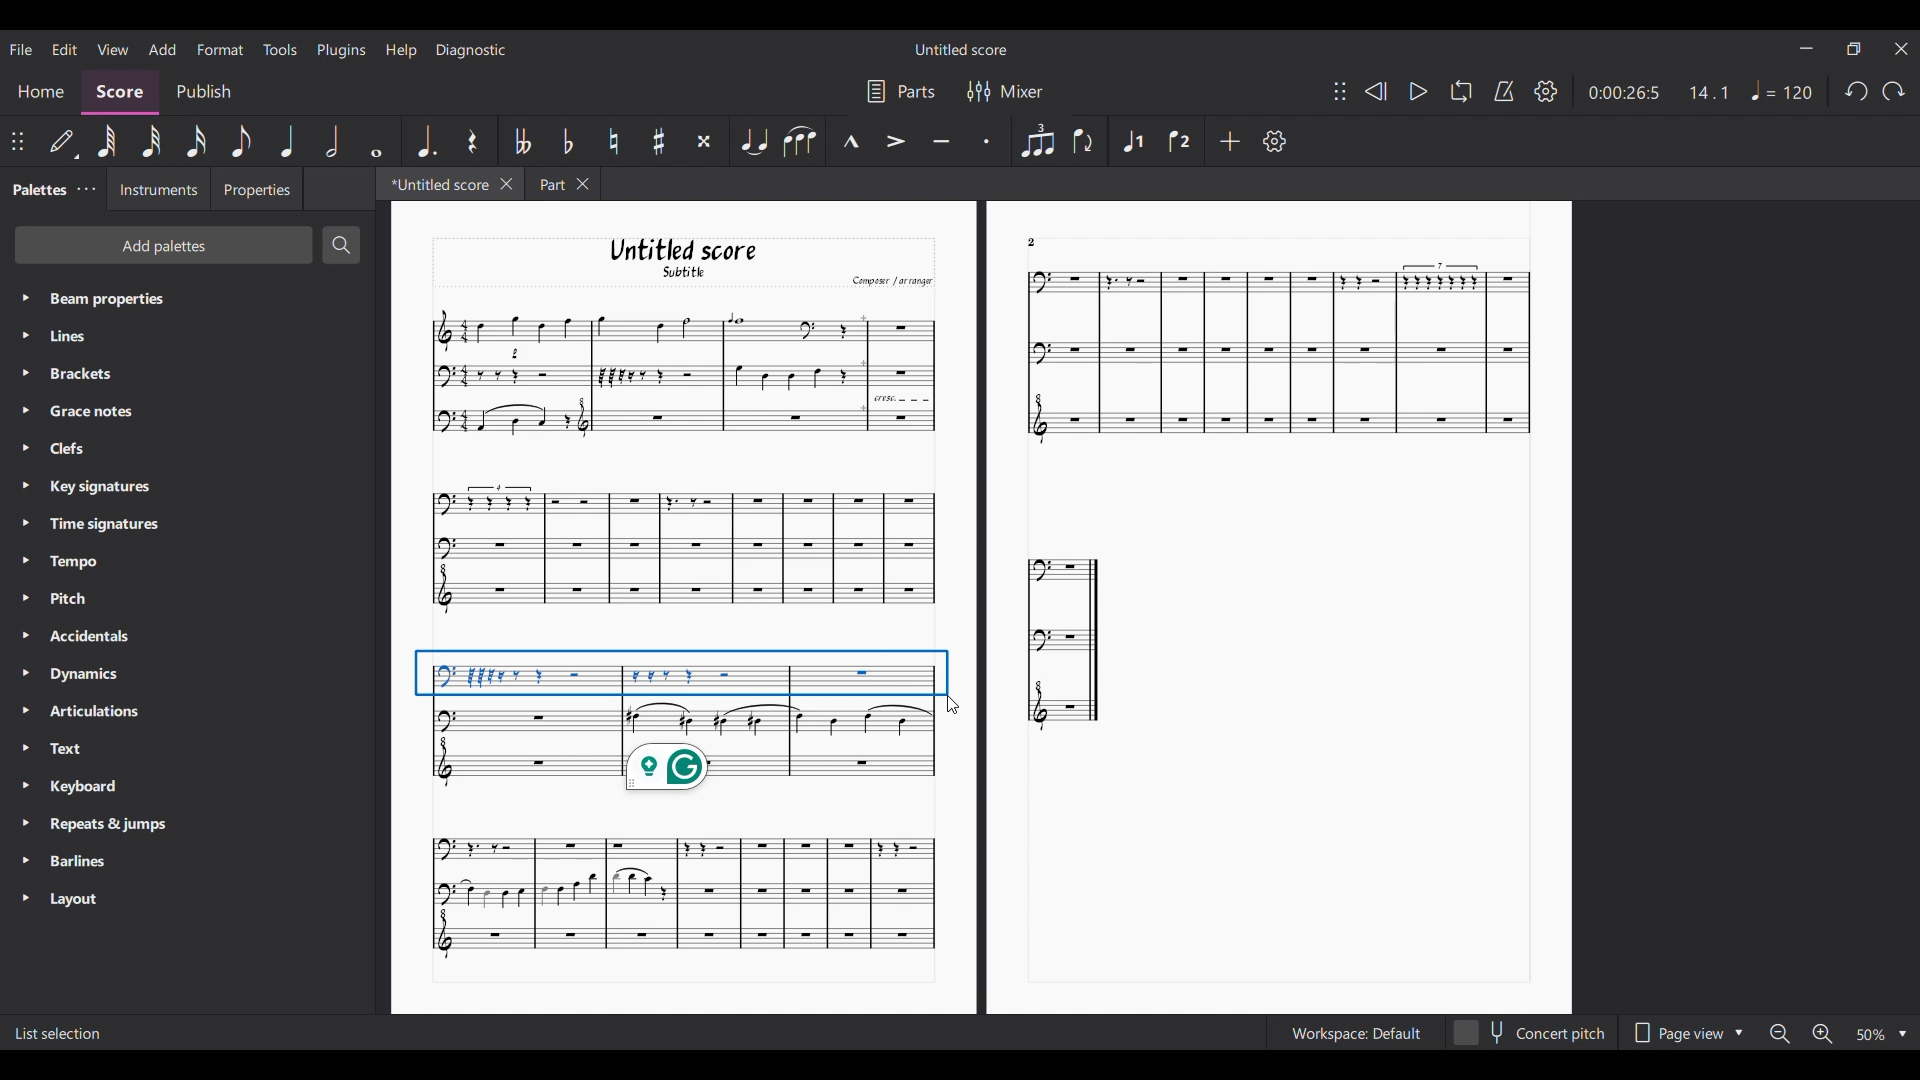  Describe the element at coordinates (1374, 91) in the screenshot. I see `Rewind` at that location.